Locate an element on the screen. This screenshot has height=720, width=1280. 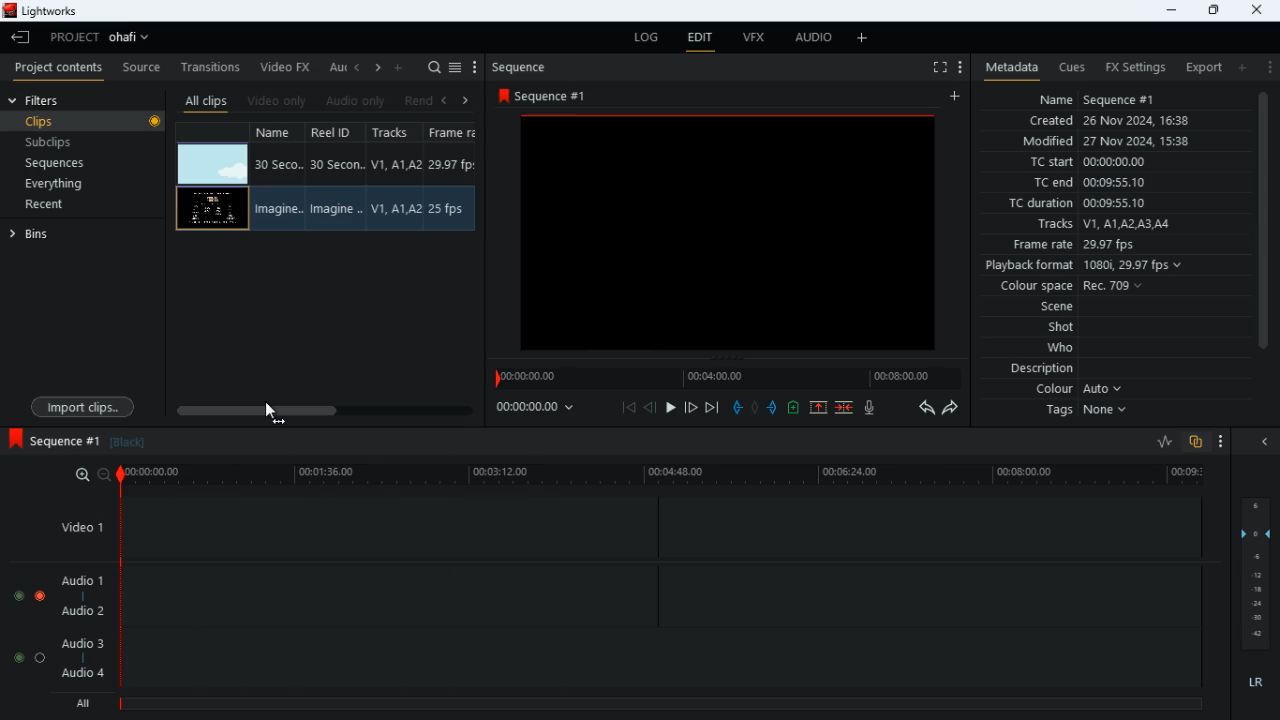
cursor is located at coordinates (271, 415).